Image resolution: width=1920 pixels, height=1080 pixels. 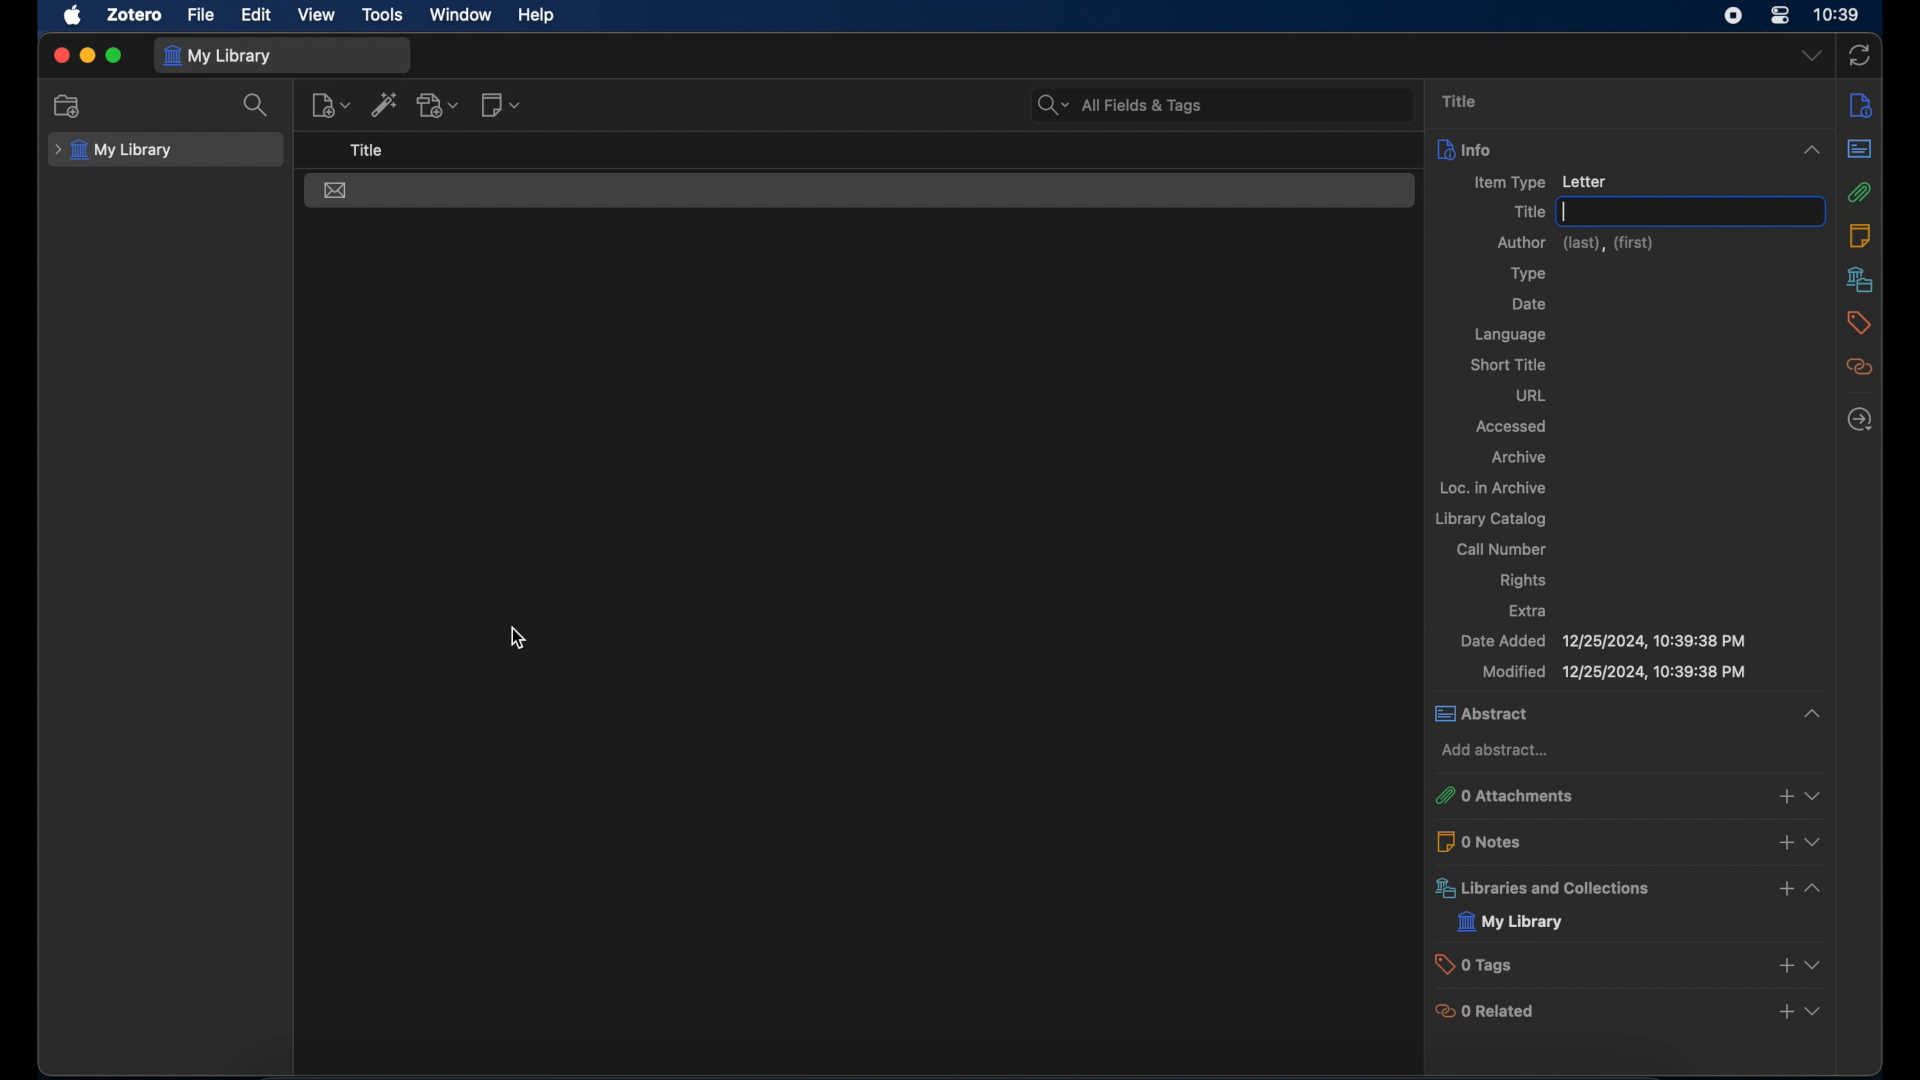 I want to click on view more, so click(x=1813, y=1011).